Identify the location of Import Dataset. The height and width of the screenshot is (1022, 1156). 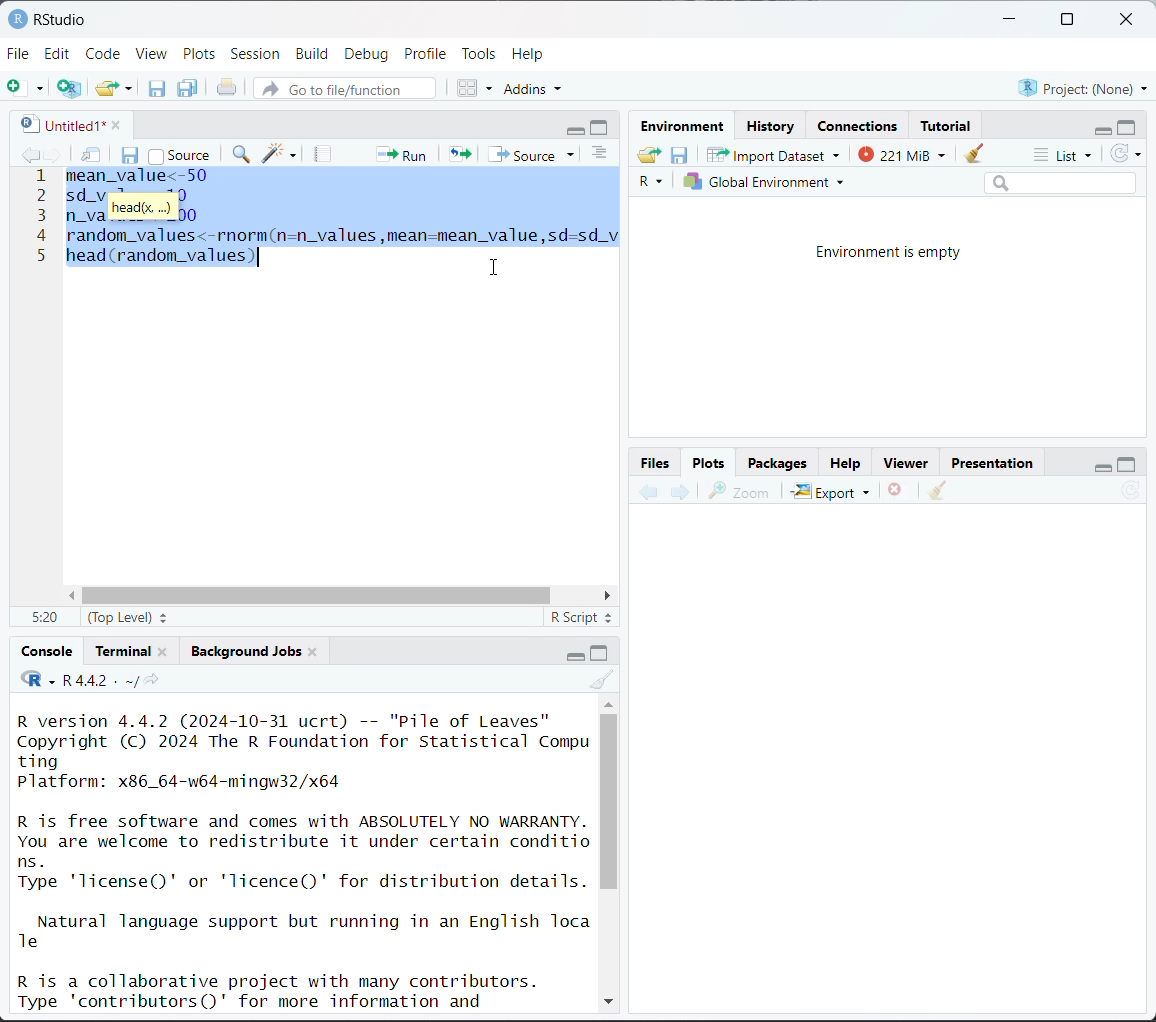
(774, 154).